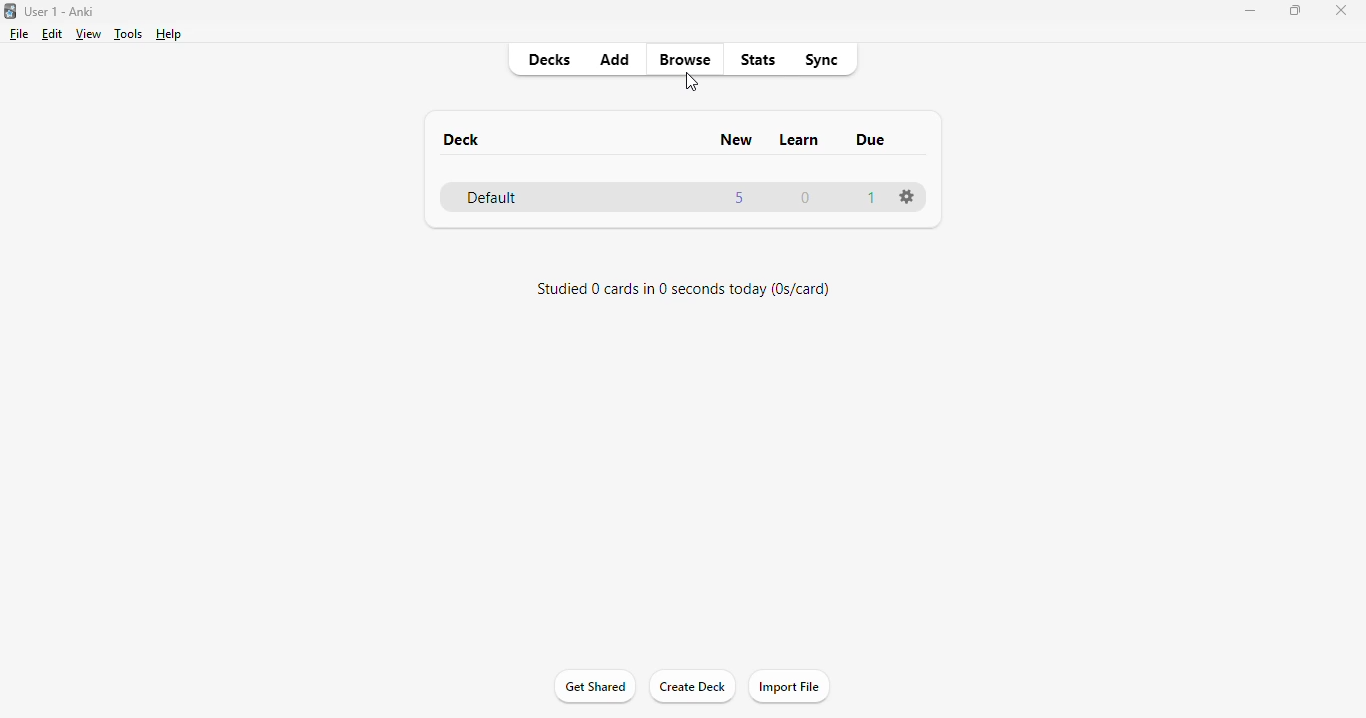  What do you see at coordinates (168, 34) in the screenshot?
I see `help` at bounding box center [168, 34].